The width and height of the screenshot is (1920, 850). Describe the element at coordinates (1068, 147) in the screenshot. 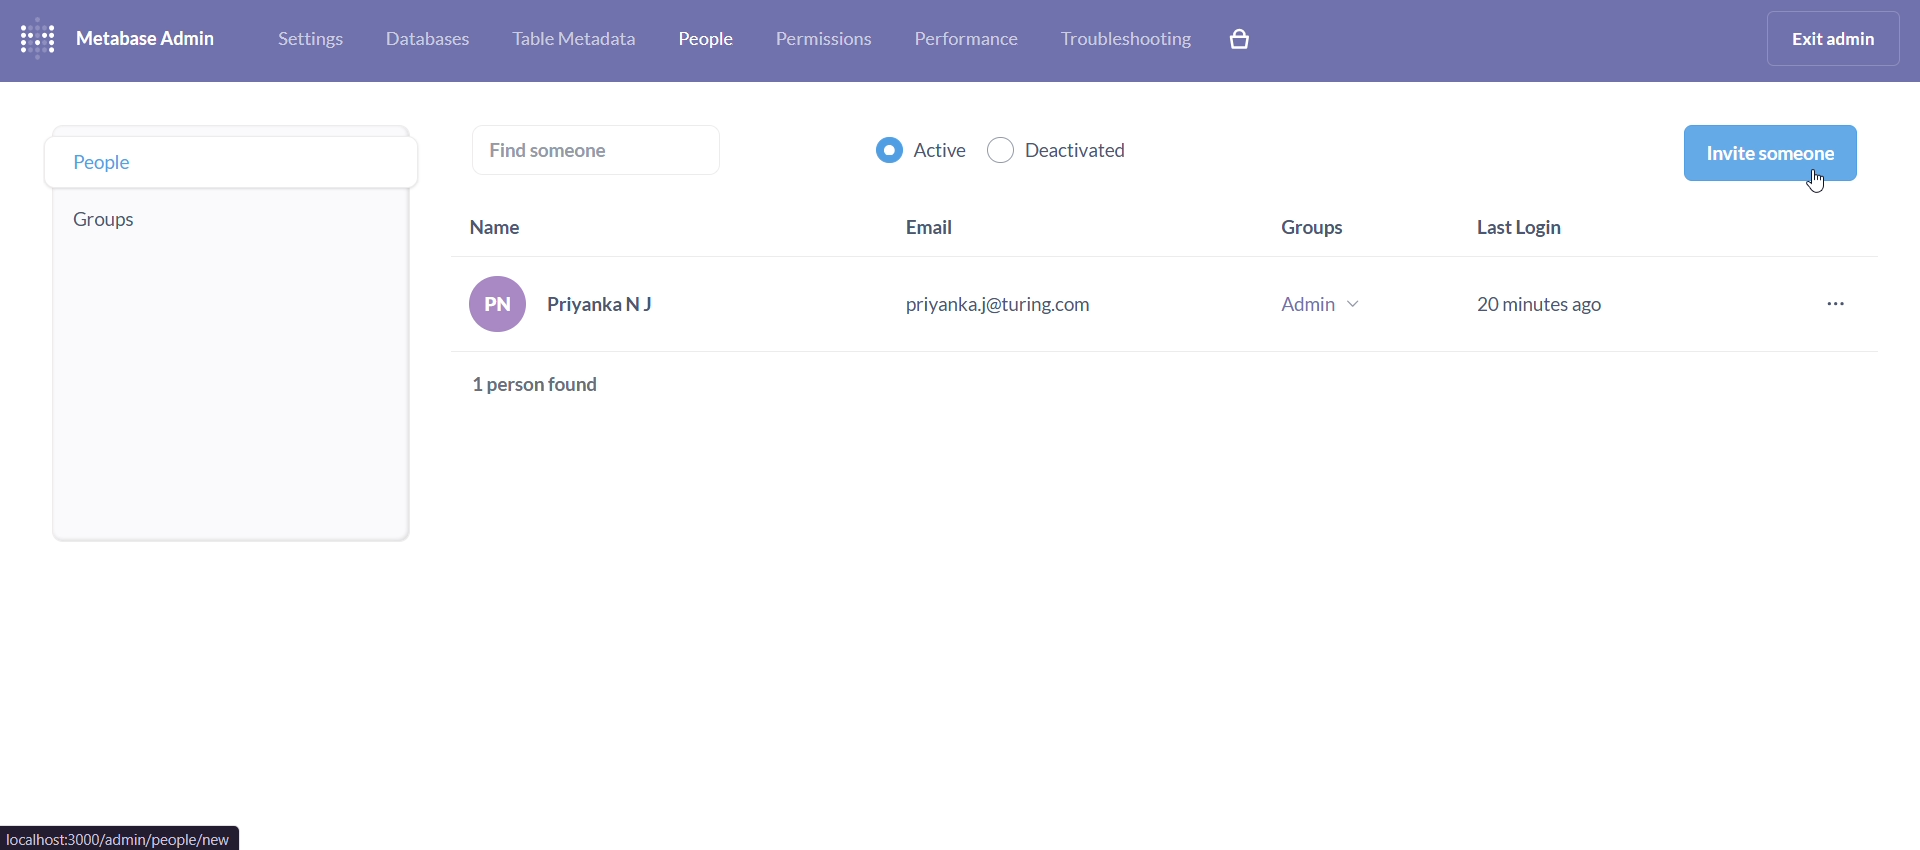

I see `deactivated` at that location.